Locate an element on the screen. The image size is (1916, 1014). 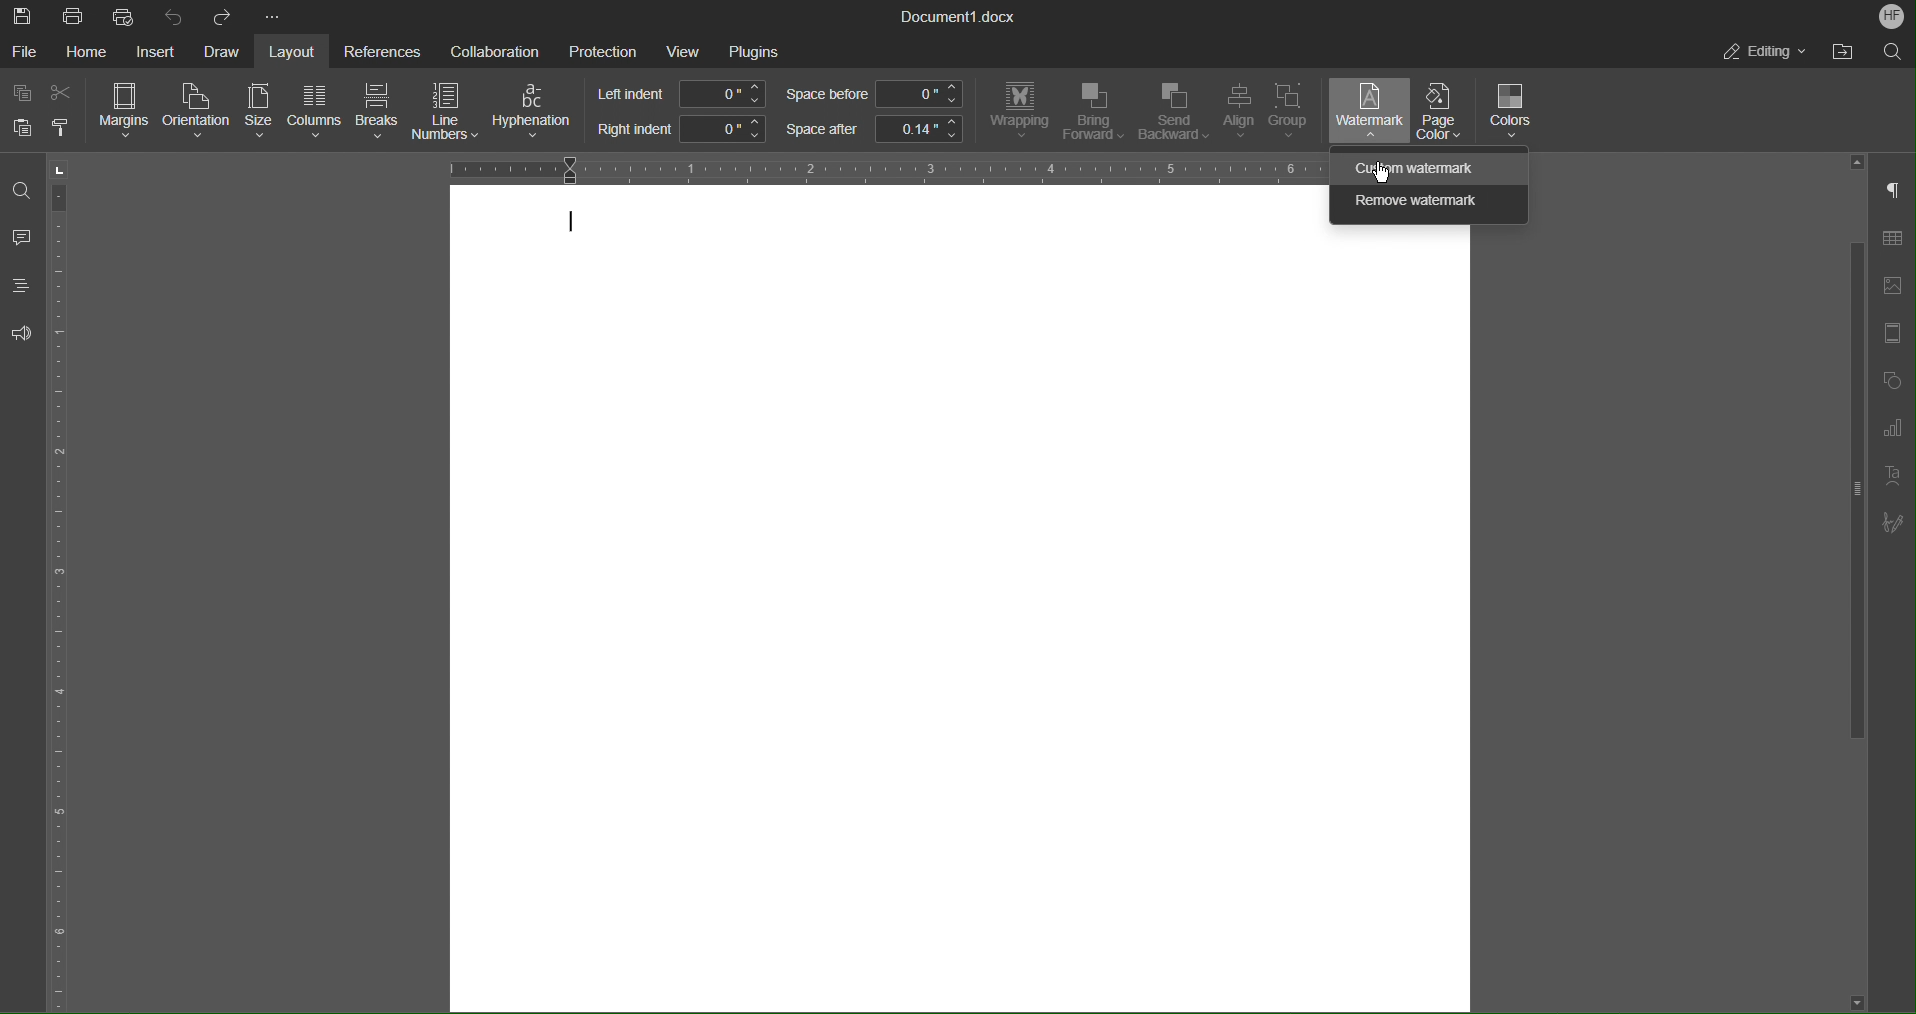
Draw is located at coordinates (223, 52).